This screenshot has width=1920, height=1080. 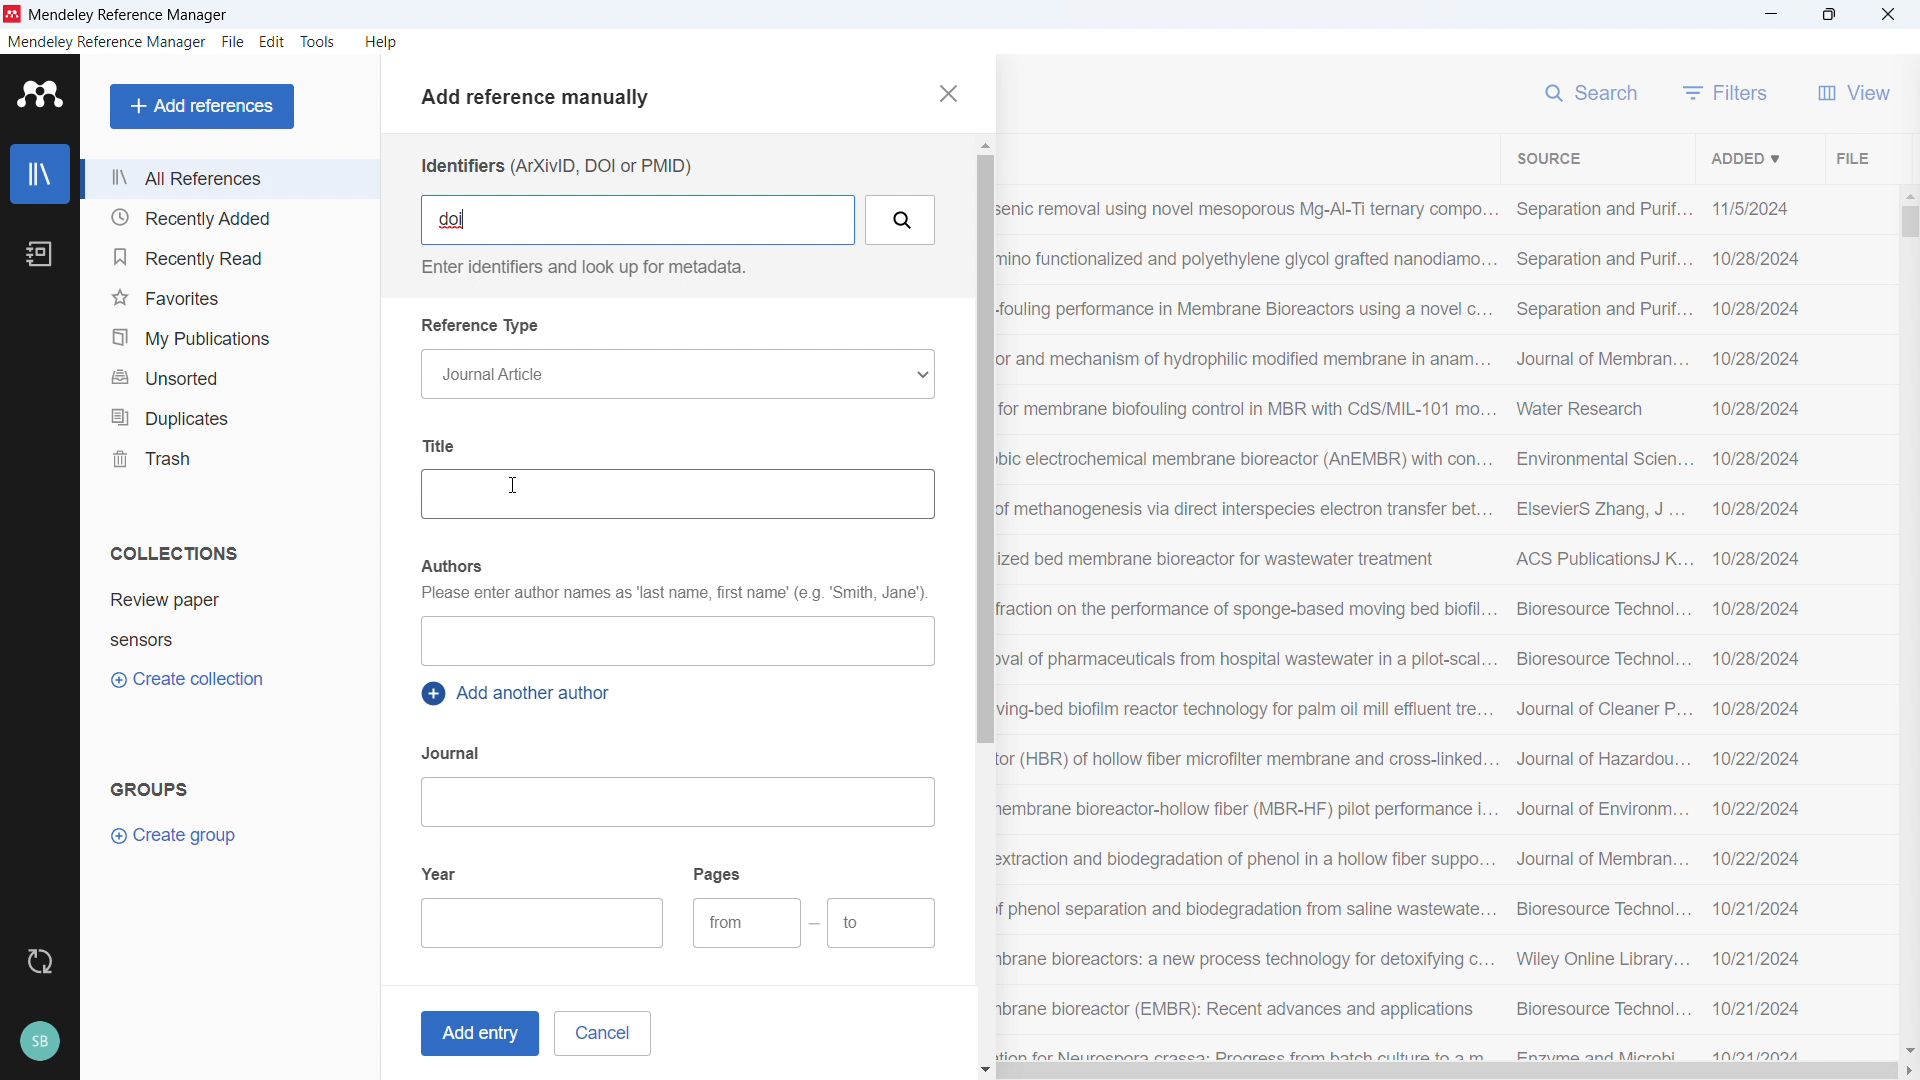 What do you see at coordinates (1908, 194) in the screenshot?
I see `Scroll up ` at bounding box center [1908, 194].